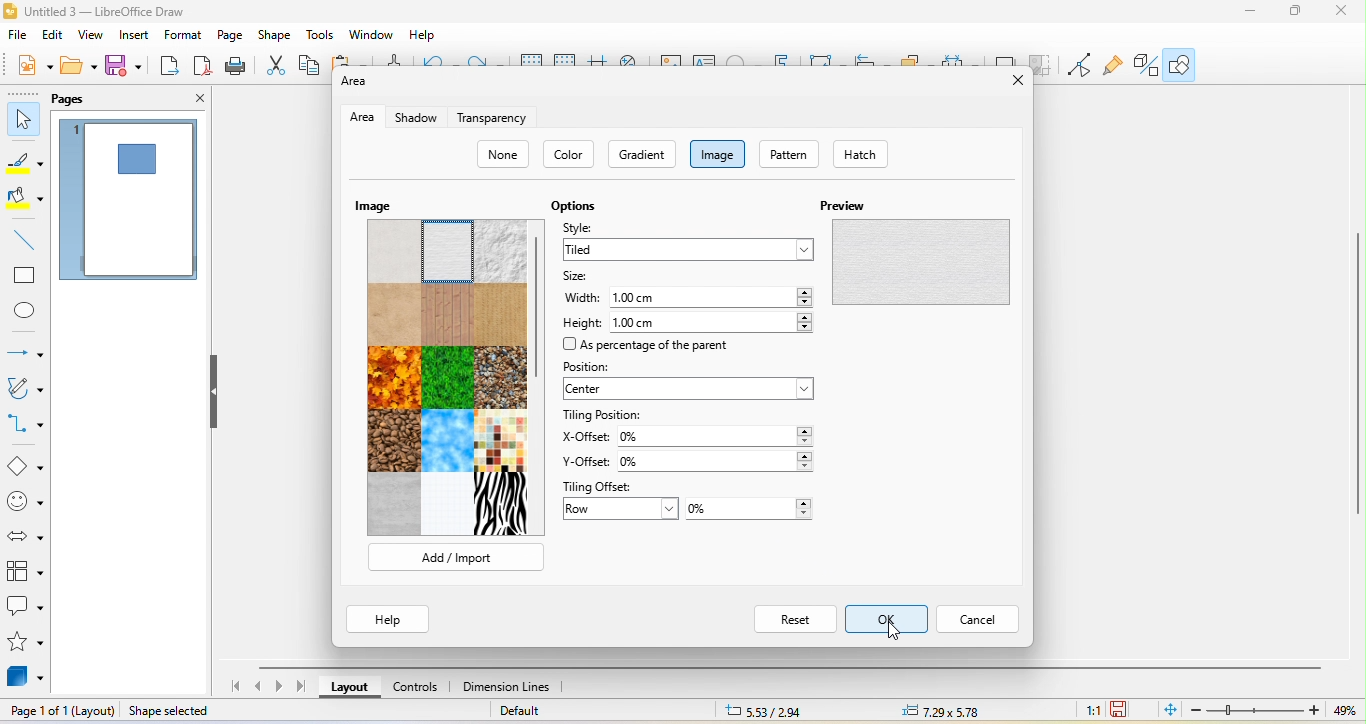 This screenshot has height=724, width=1366. What do you see at coordinates (549, 711) in the screenshot?
I see `default` at bounding box center [549, 711].